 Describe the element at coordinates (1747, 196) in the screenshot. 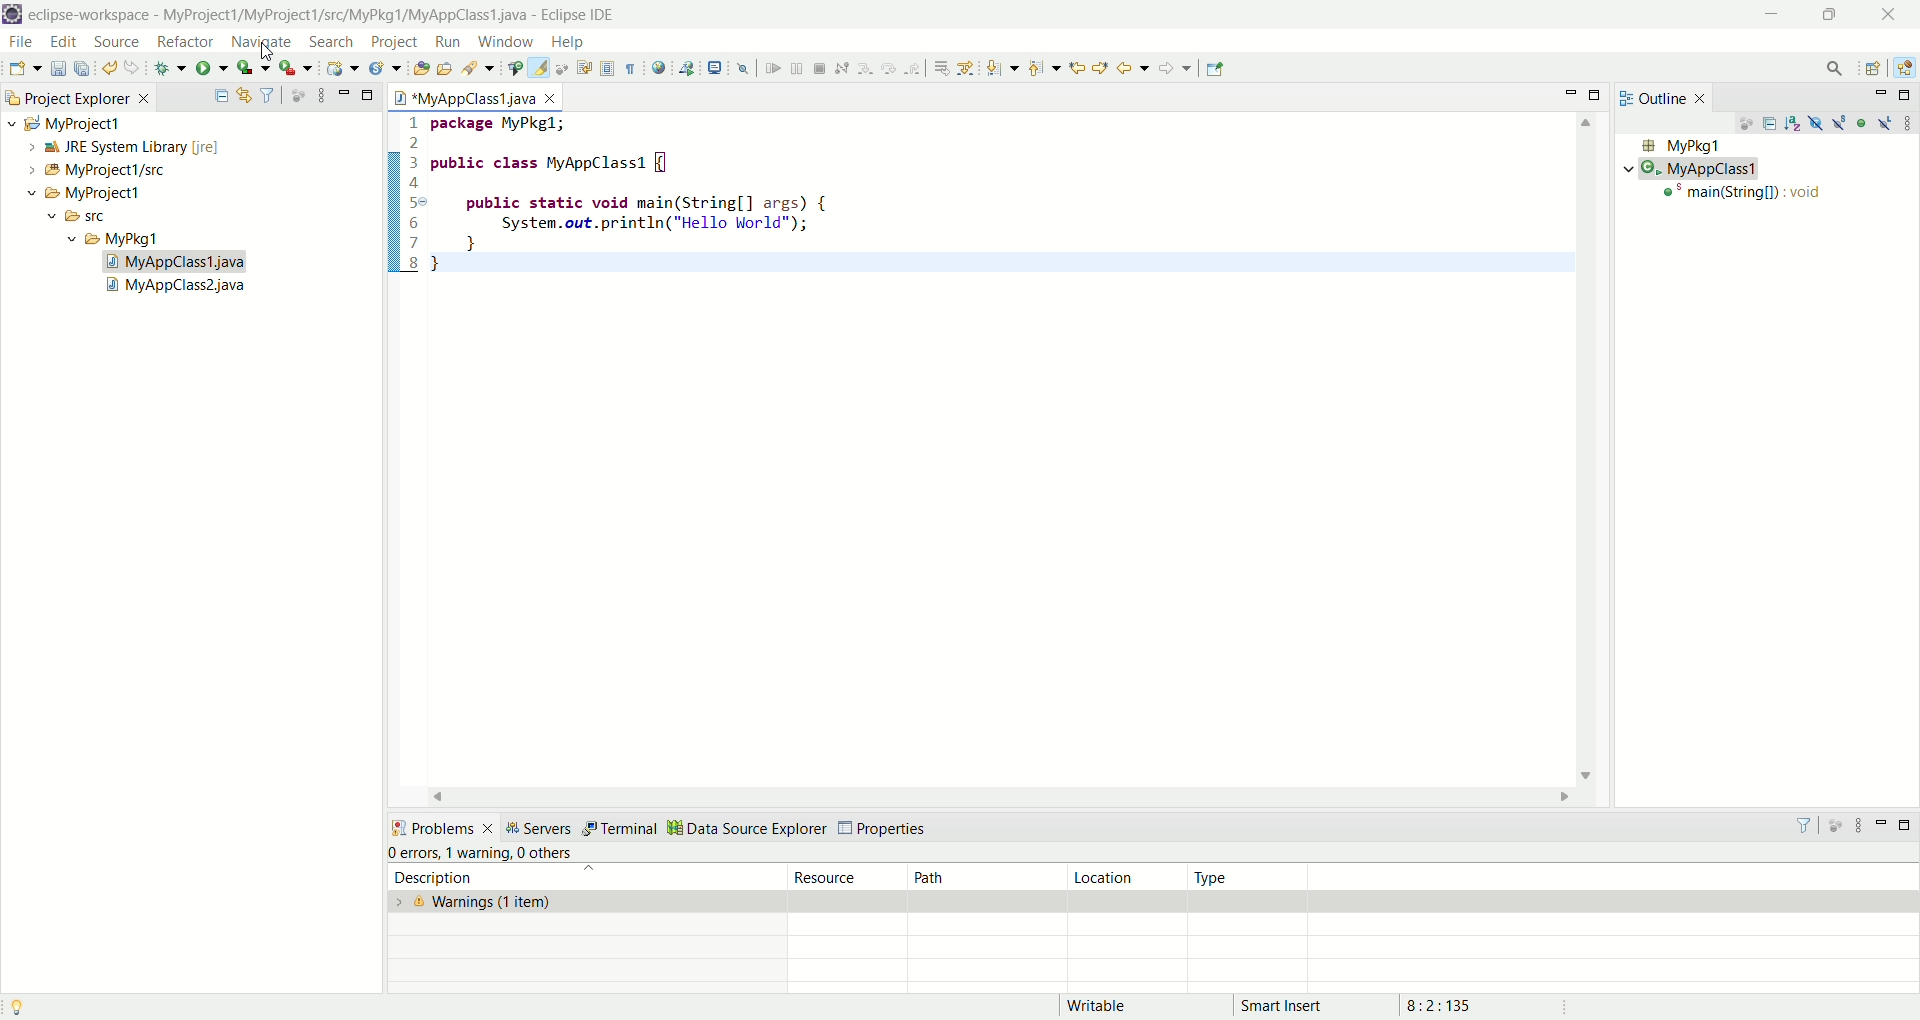

I see `main string` at that location.